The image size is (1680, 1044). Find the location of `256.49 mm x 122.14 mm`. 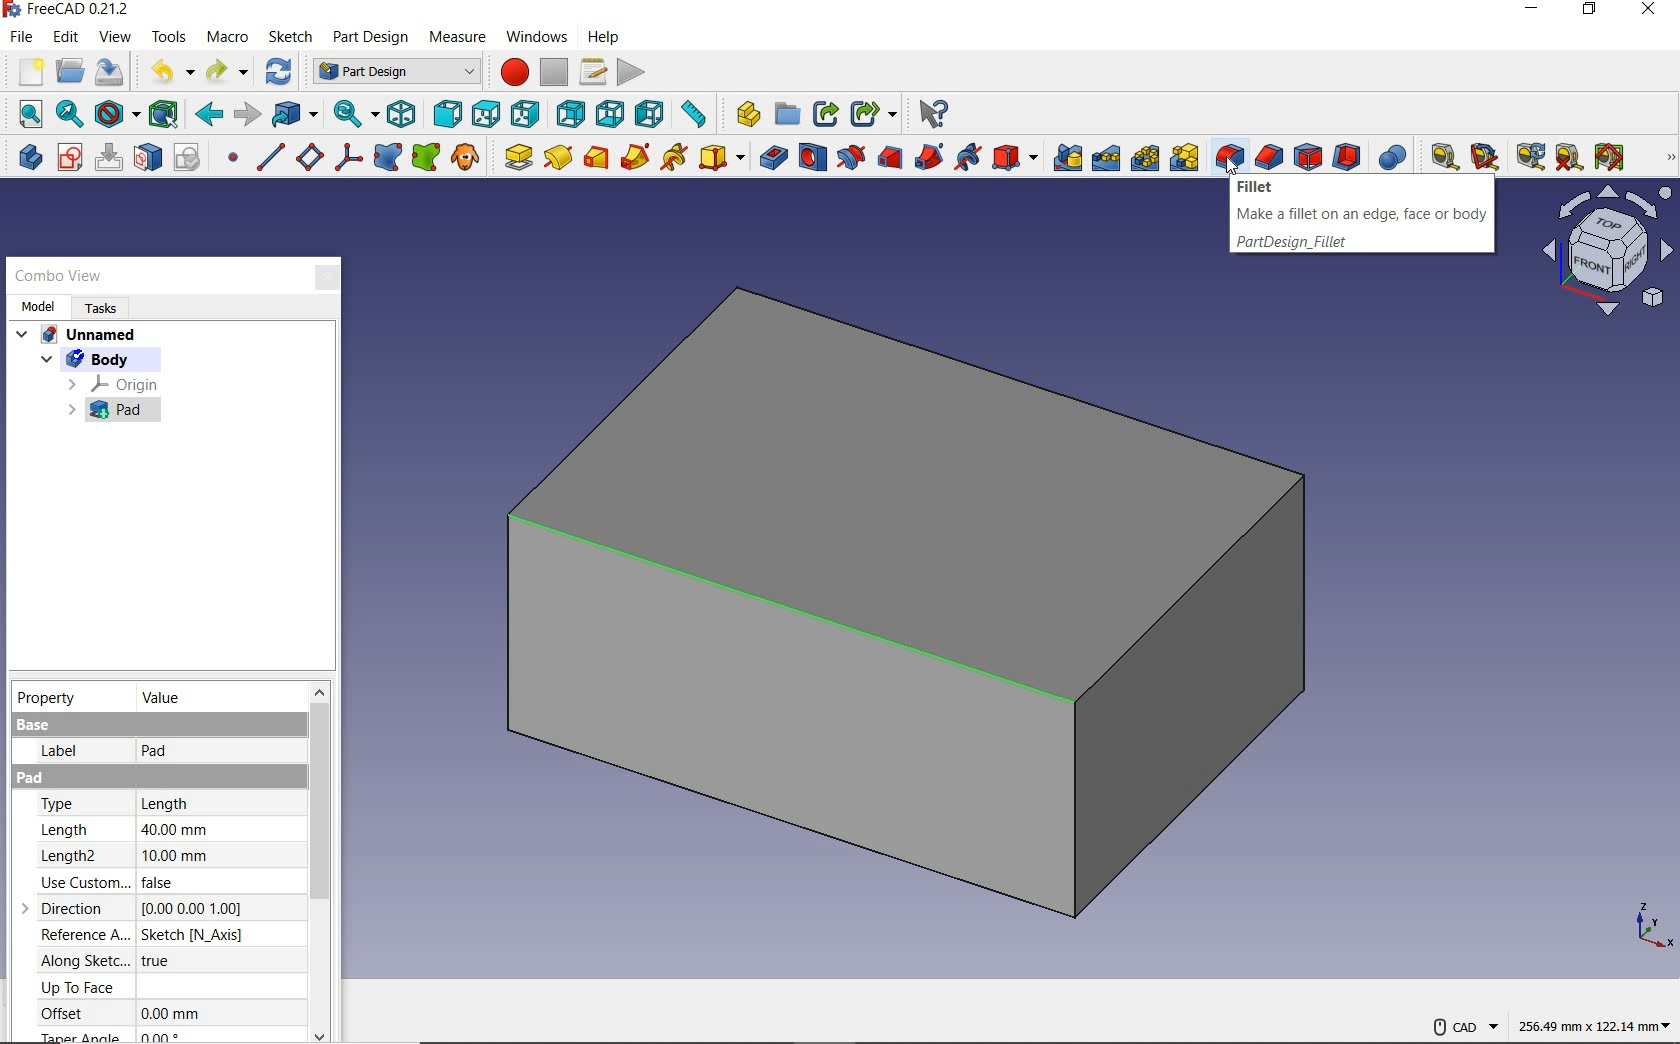

256.49 mm x 122.14 mm is located at coordinates (1594, 1024).